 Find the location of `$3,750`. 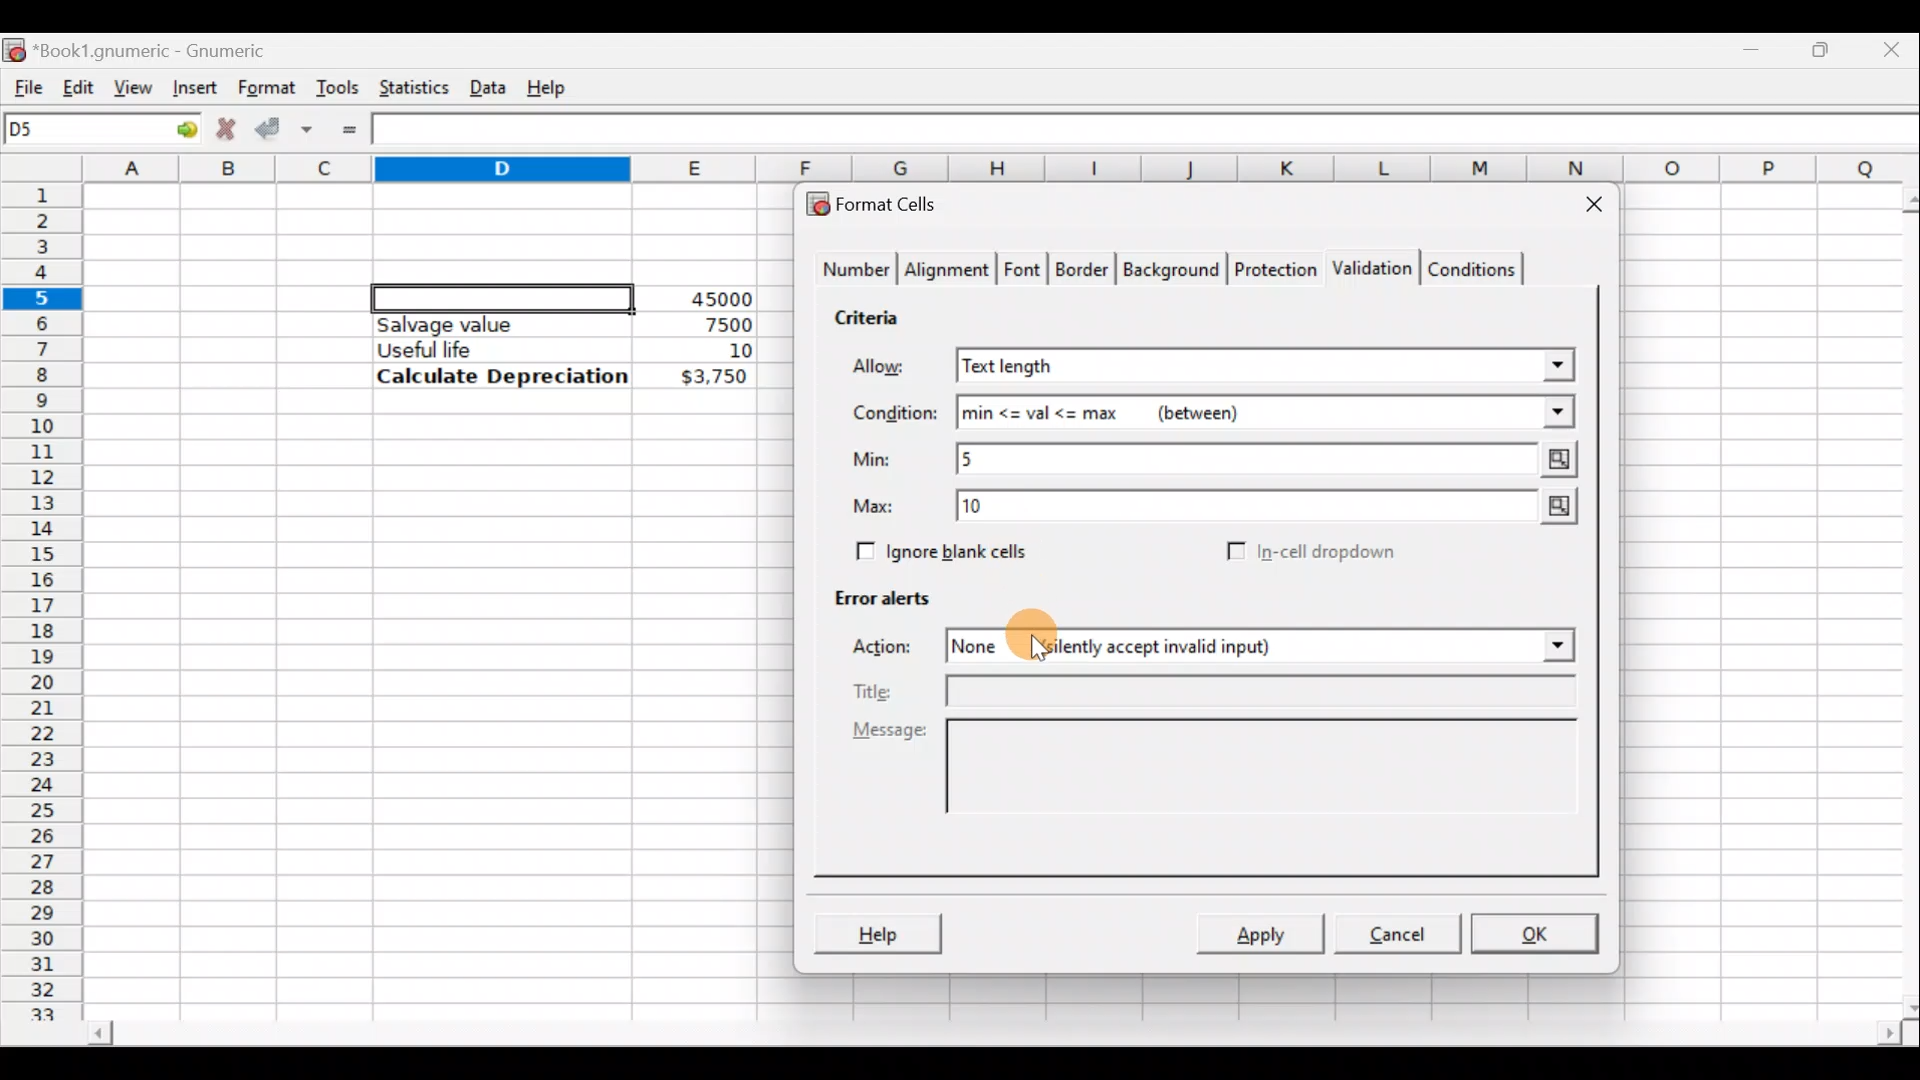

$3,750 is located at coordinates (712, 378).